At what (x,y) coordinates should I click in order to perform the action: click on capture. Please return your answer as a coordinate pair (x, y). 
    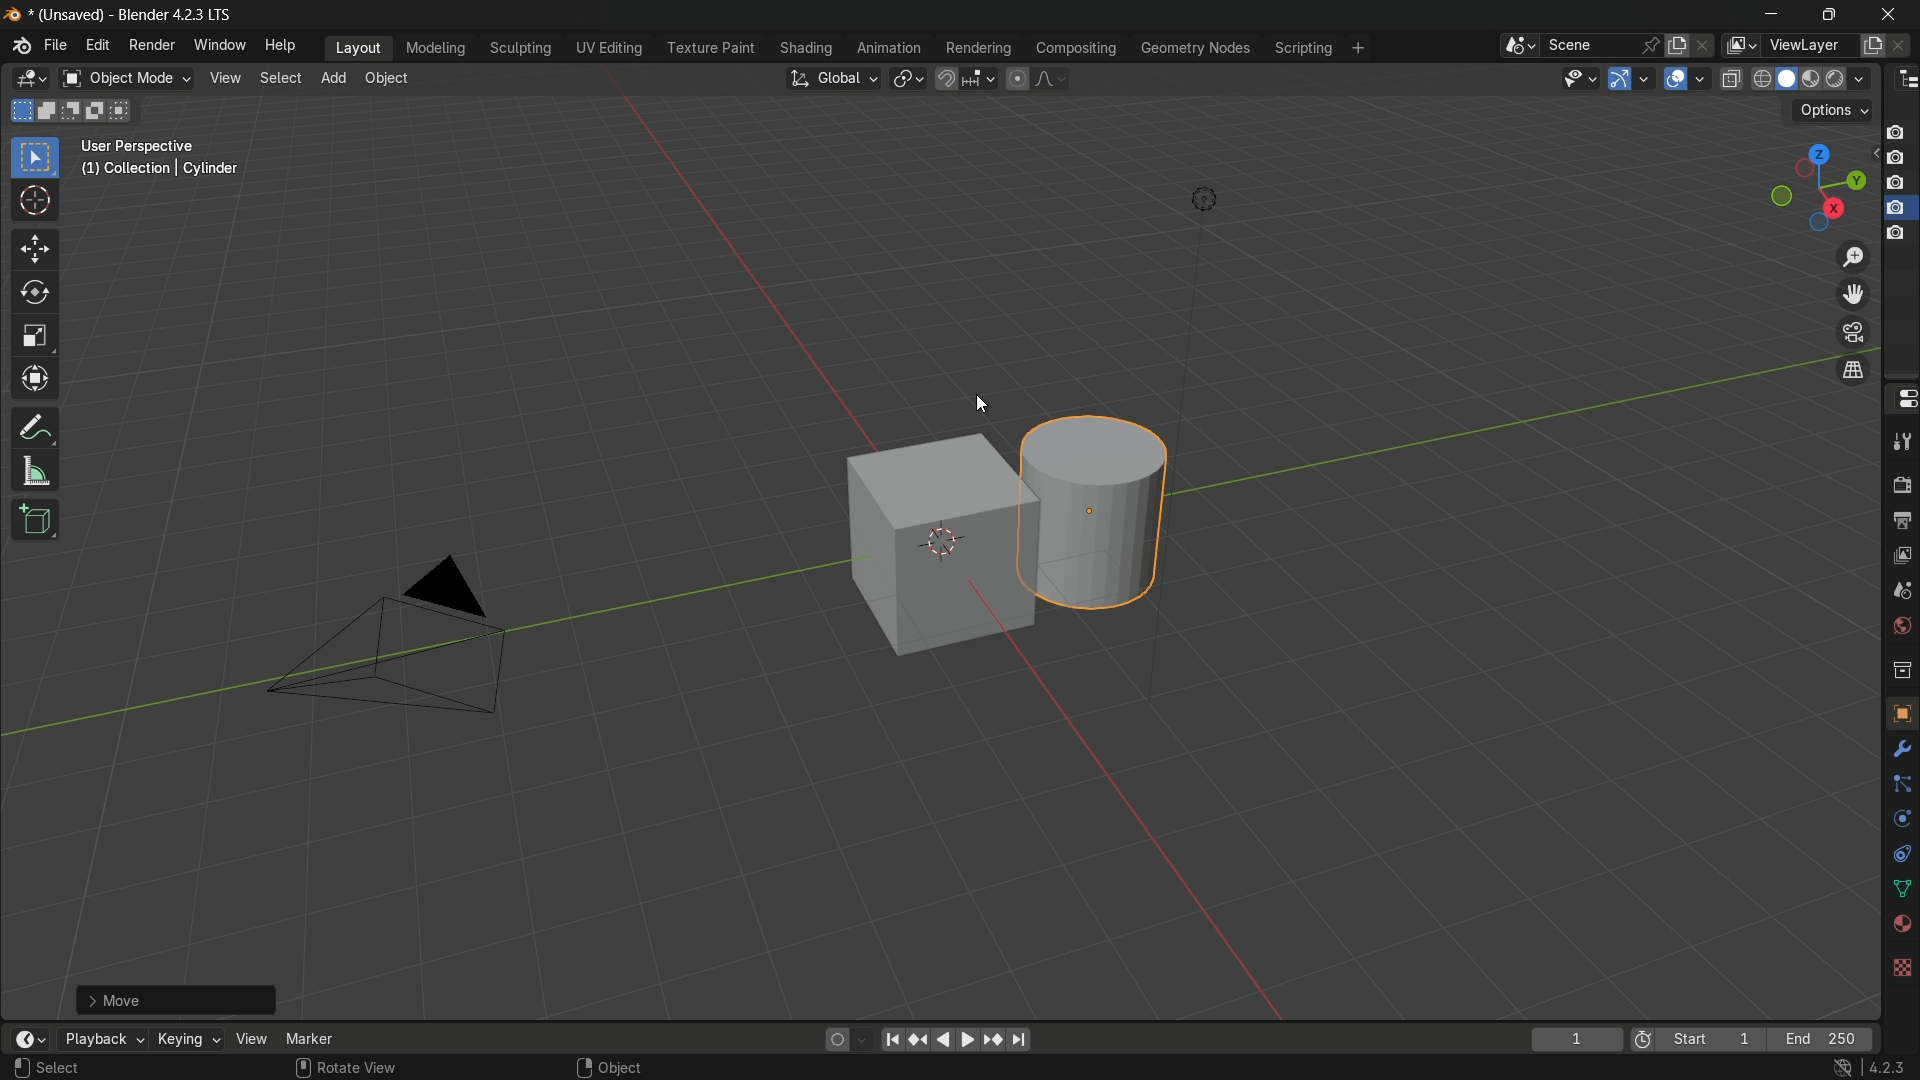
    Looking at the image, I should click on (1898, 183).